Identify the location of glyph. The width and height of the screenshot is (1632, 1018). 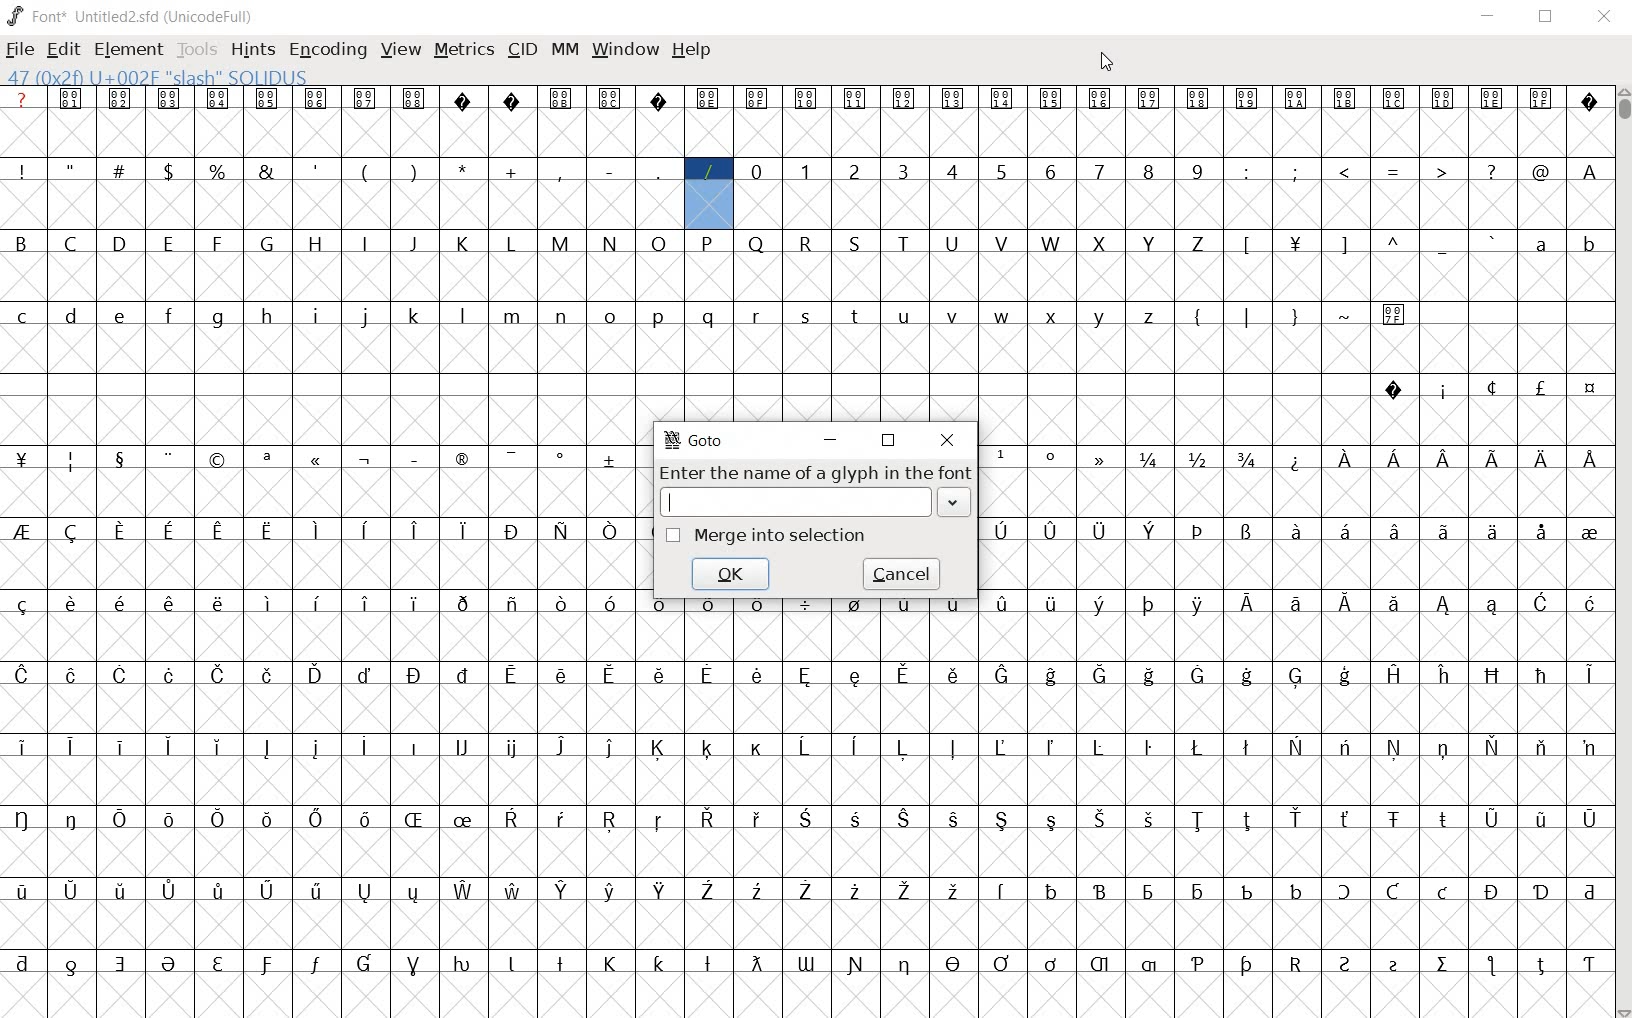
(412, 894).